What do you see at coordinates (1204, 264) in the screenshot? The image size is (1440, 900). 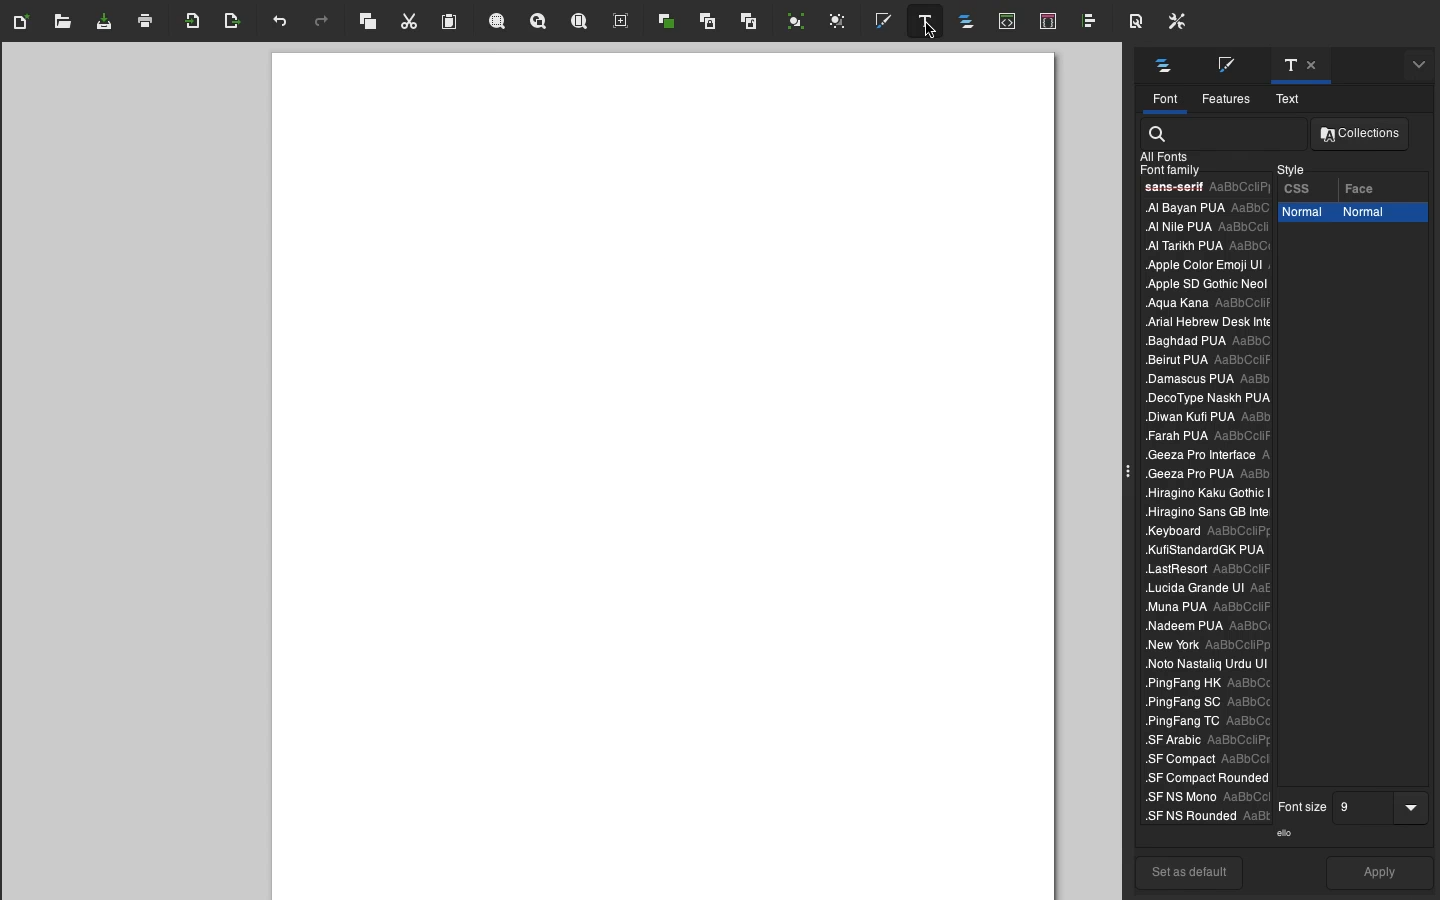 I see `.Apple Co or Emoji UI` at bounding box center [1204, 264].